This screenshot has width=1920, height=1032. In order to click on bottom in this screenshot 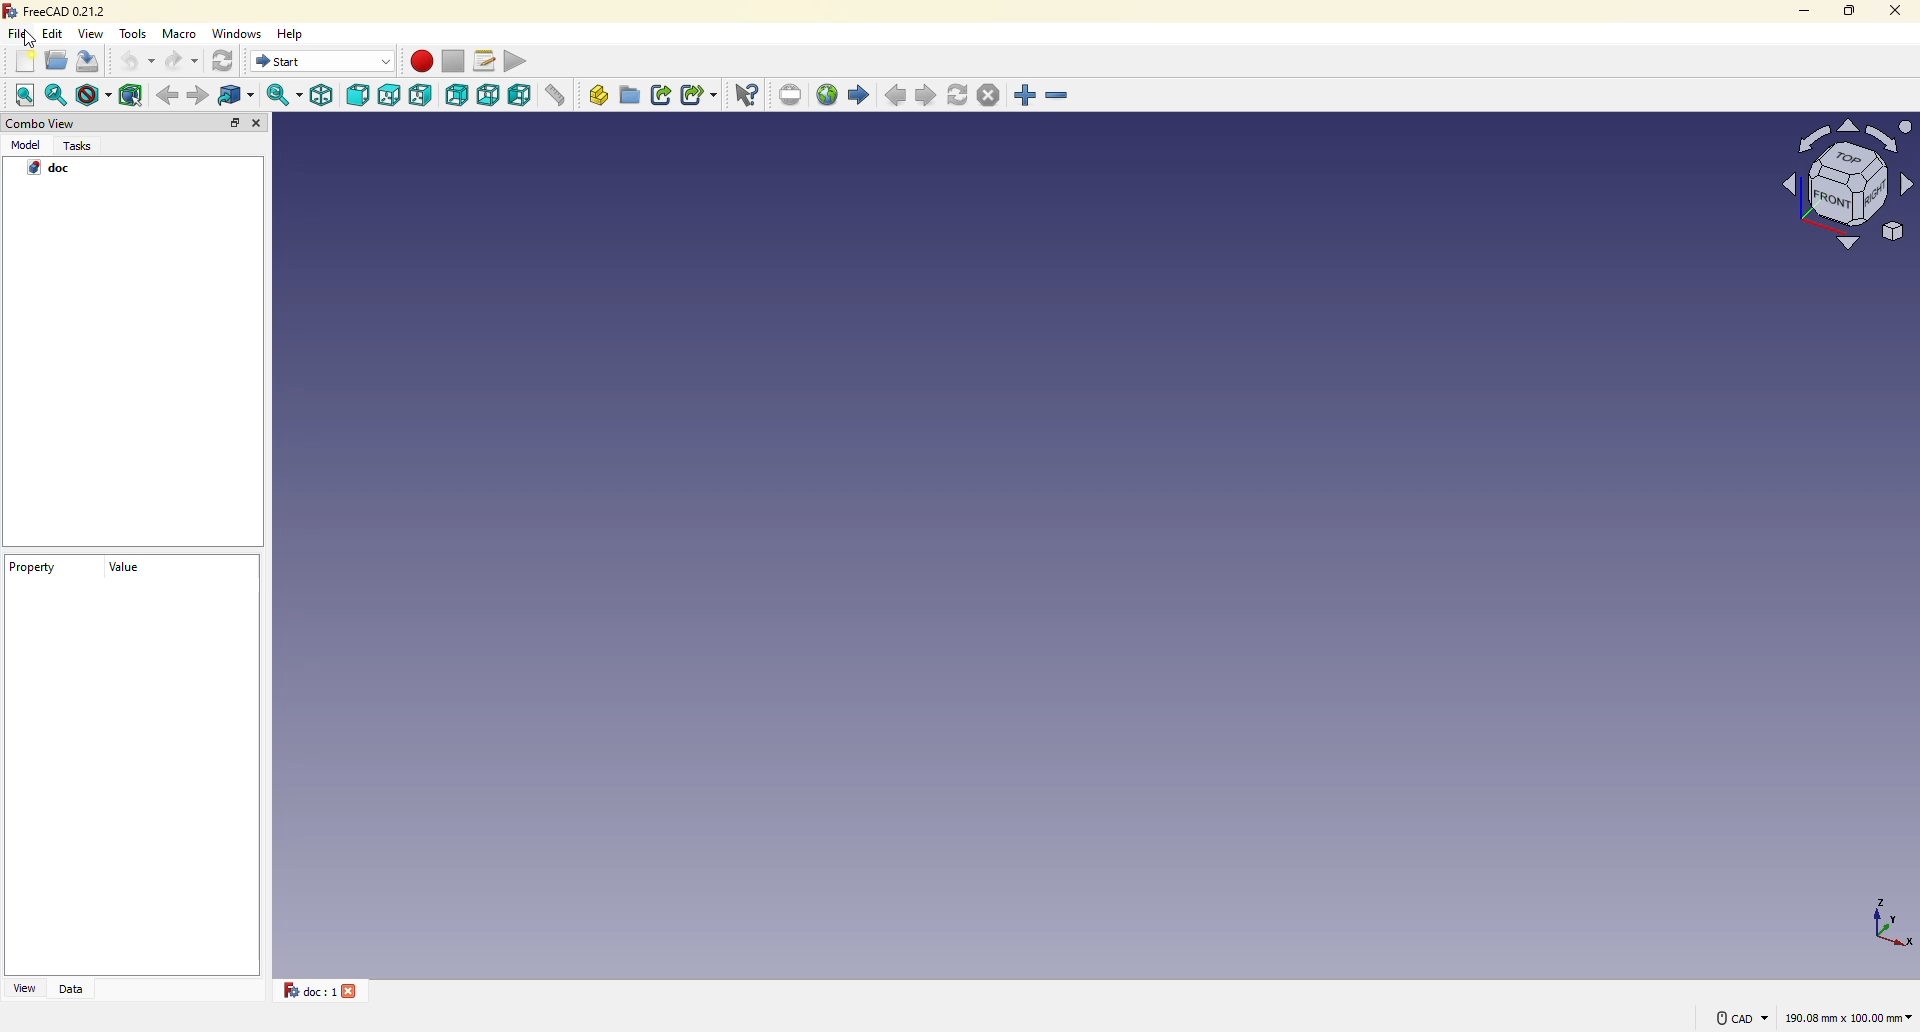, I will do `click(490, 95)`.